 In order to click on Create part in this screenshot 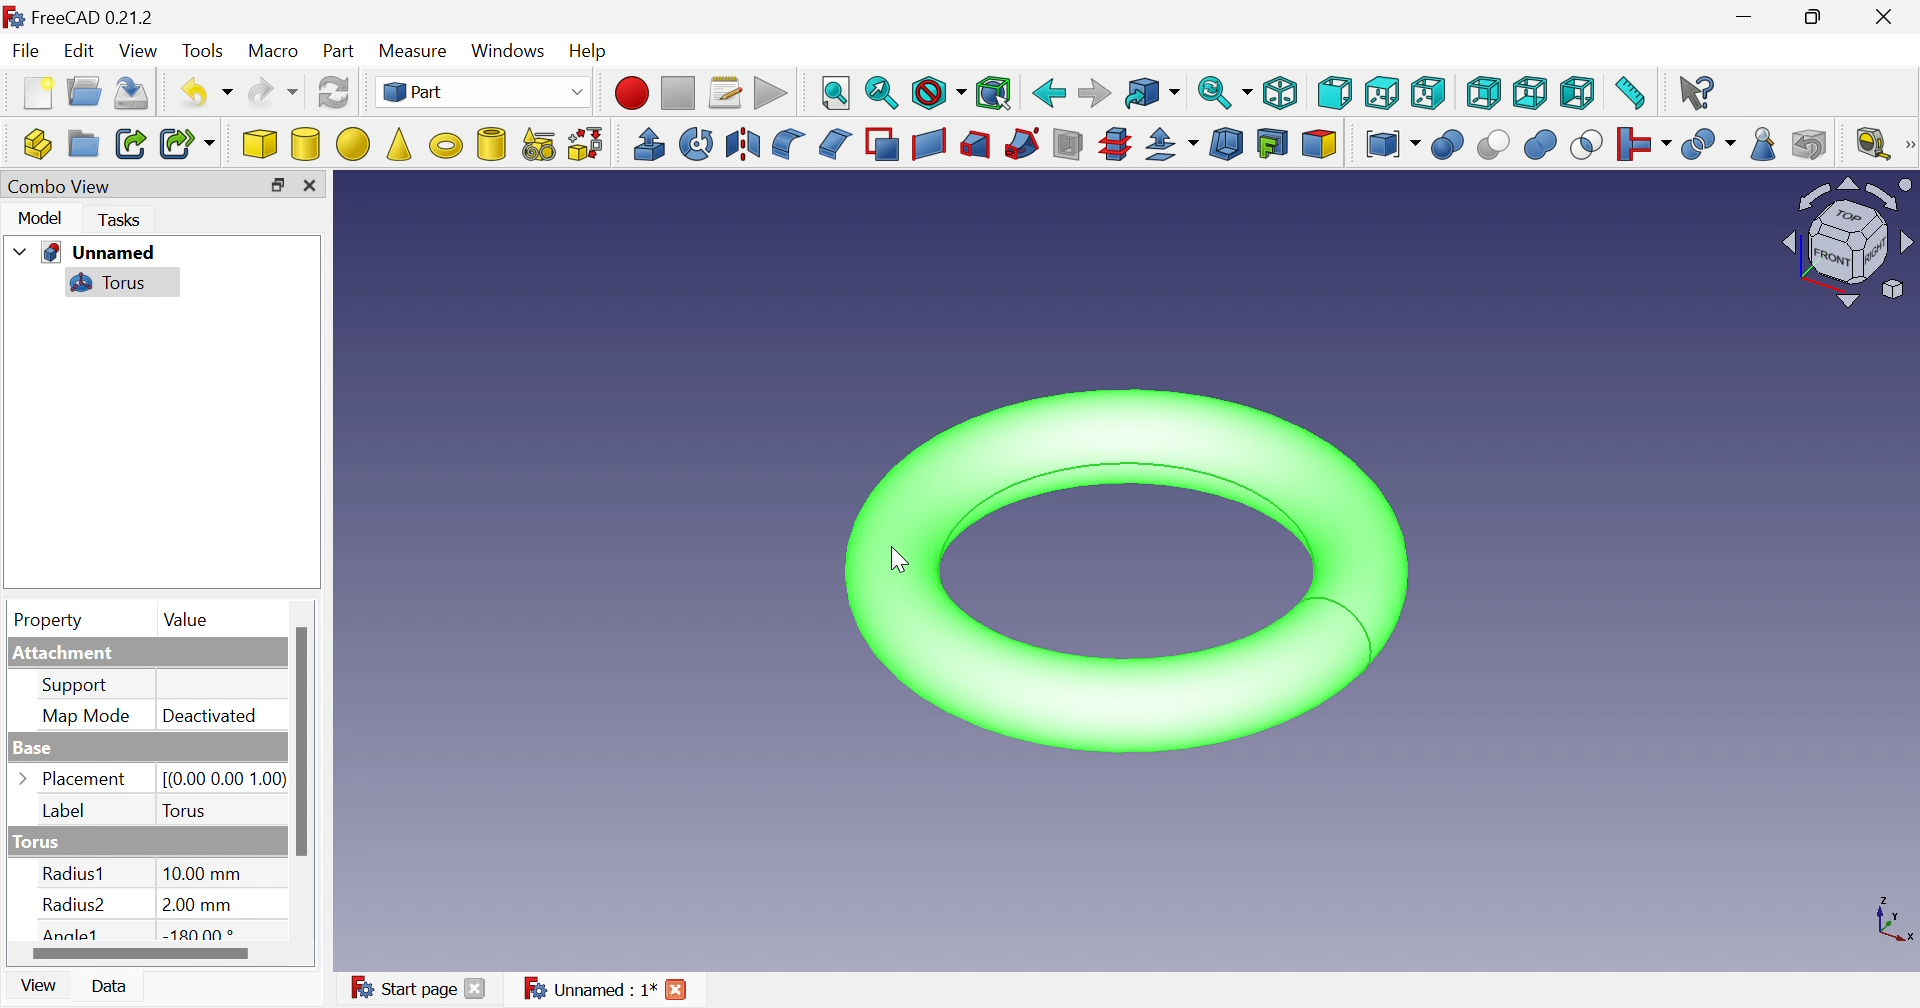, I will do `click(38, 145)`.